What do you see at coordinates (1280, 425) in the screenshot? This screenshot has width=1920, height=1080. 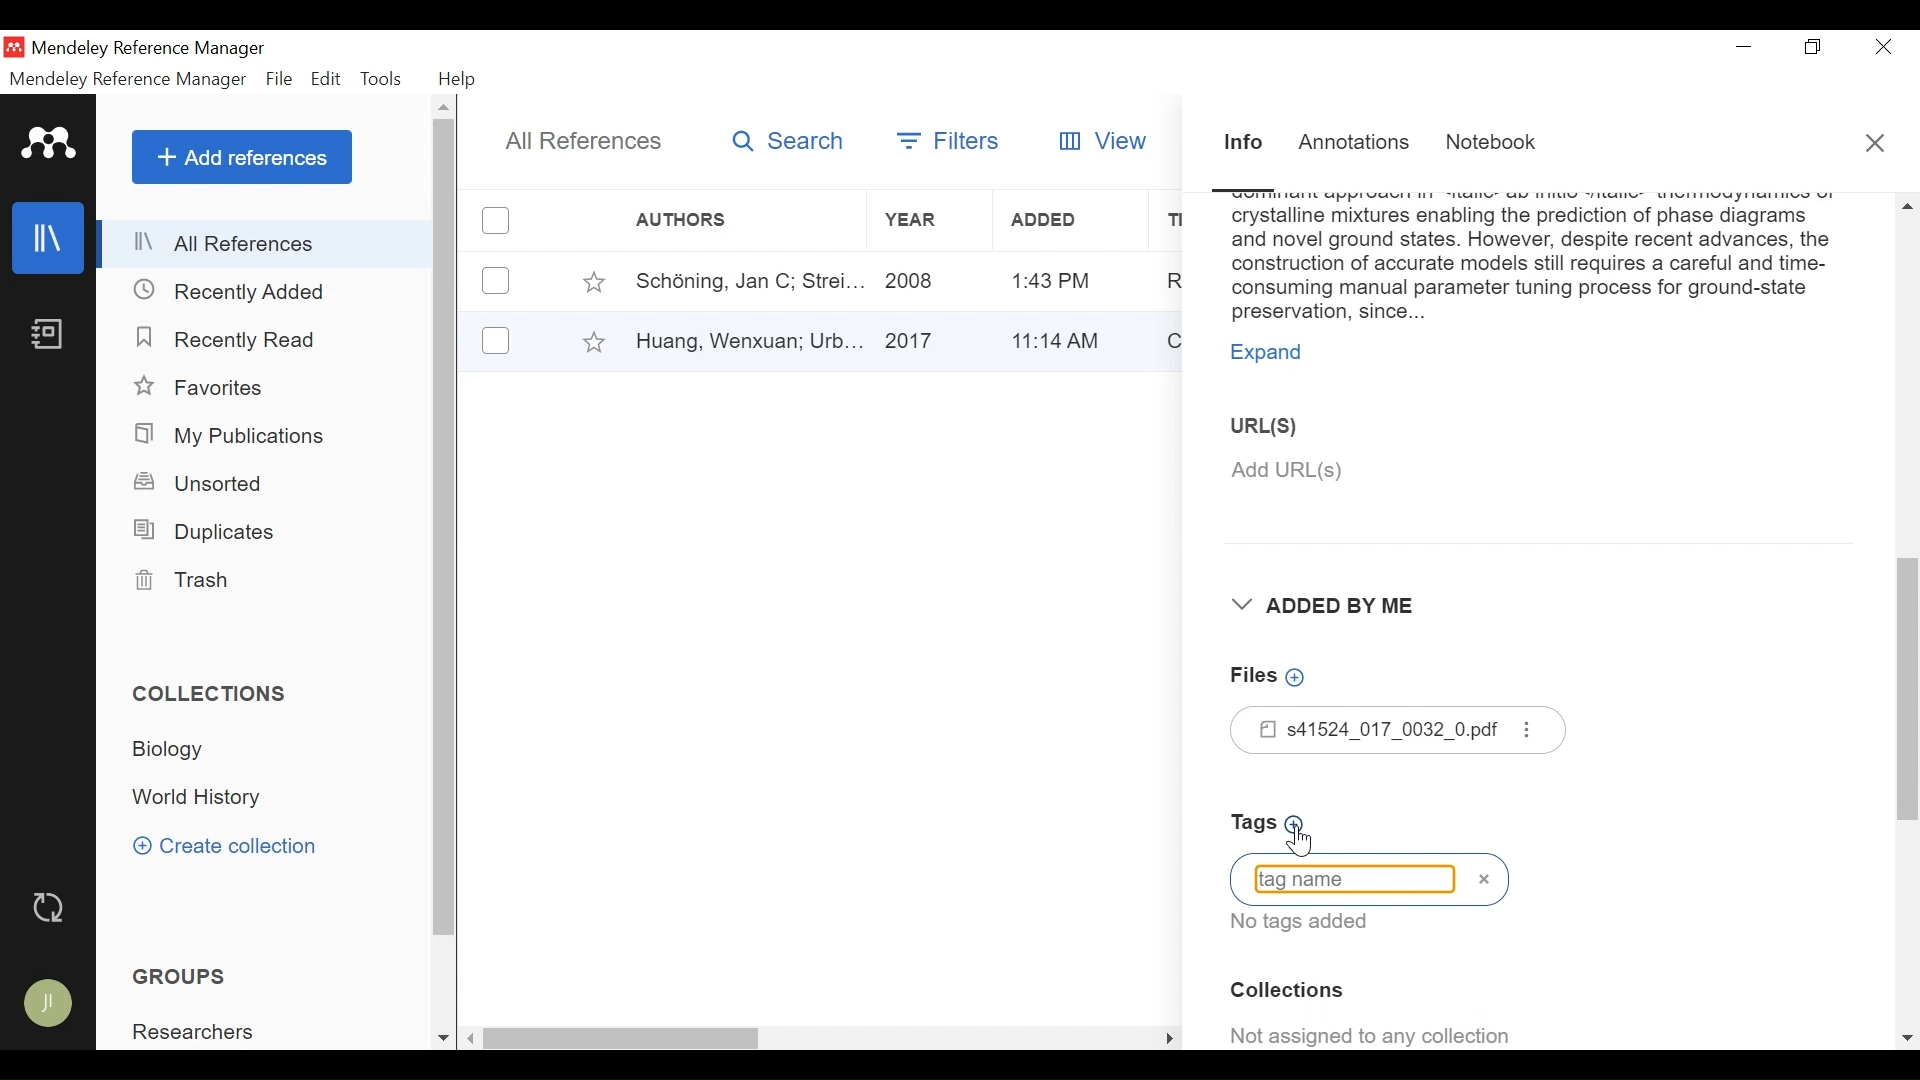 I see `URL(S)` at bounding box center [1280, 425].